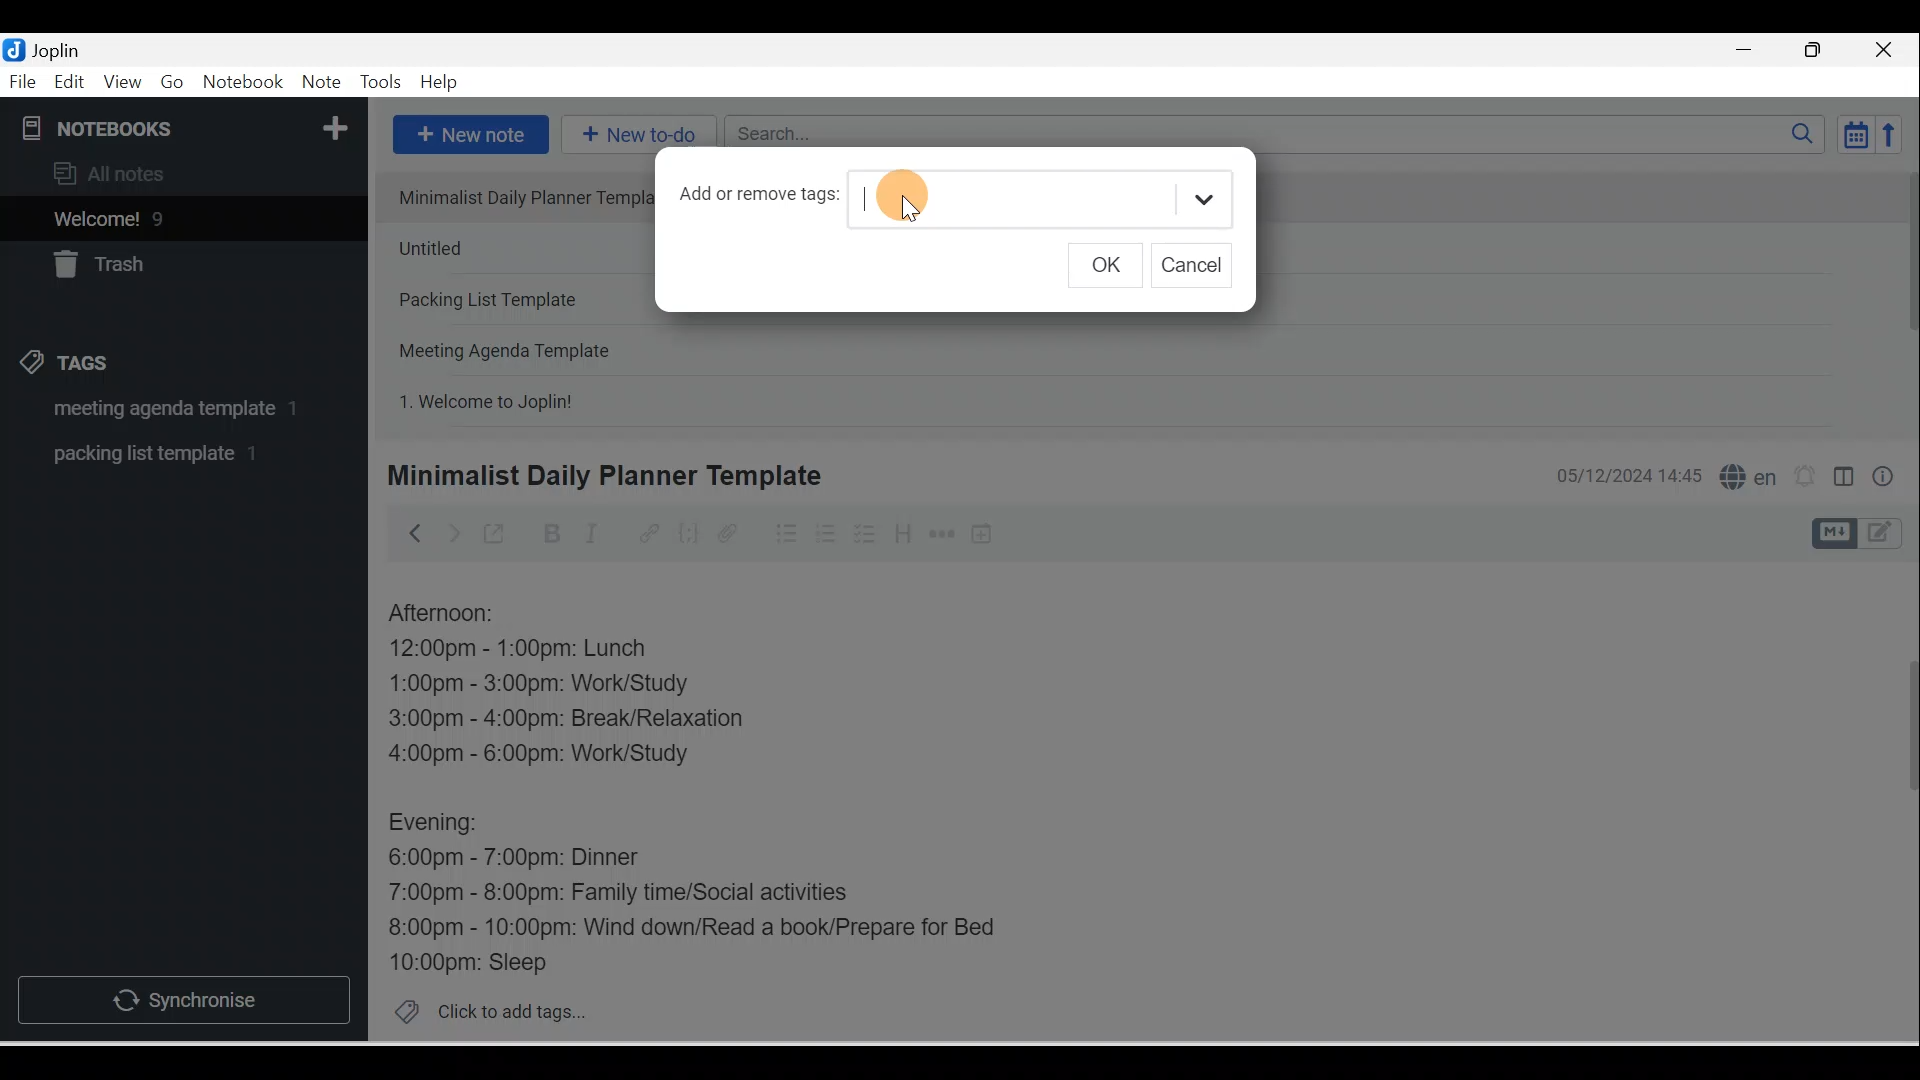 This screenshot has width=1920, height=1080. Describe the element at coordinates (633, 895) in the screenshot. I see `7:00pm - 8:00pm: Family time/Social activities` at that location.